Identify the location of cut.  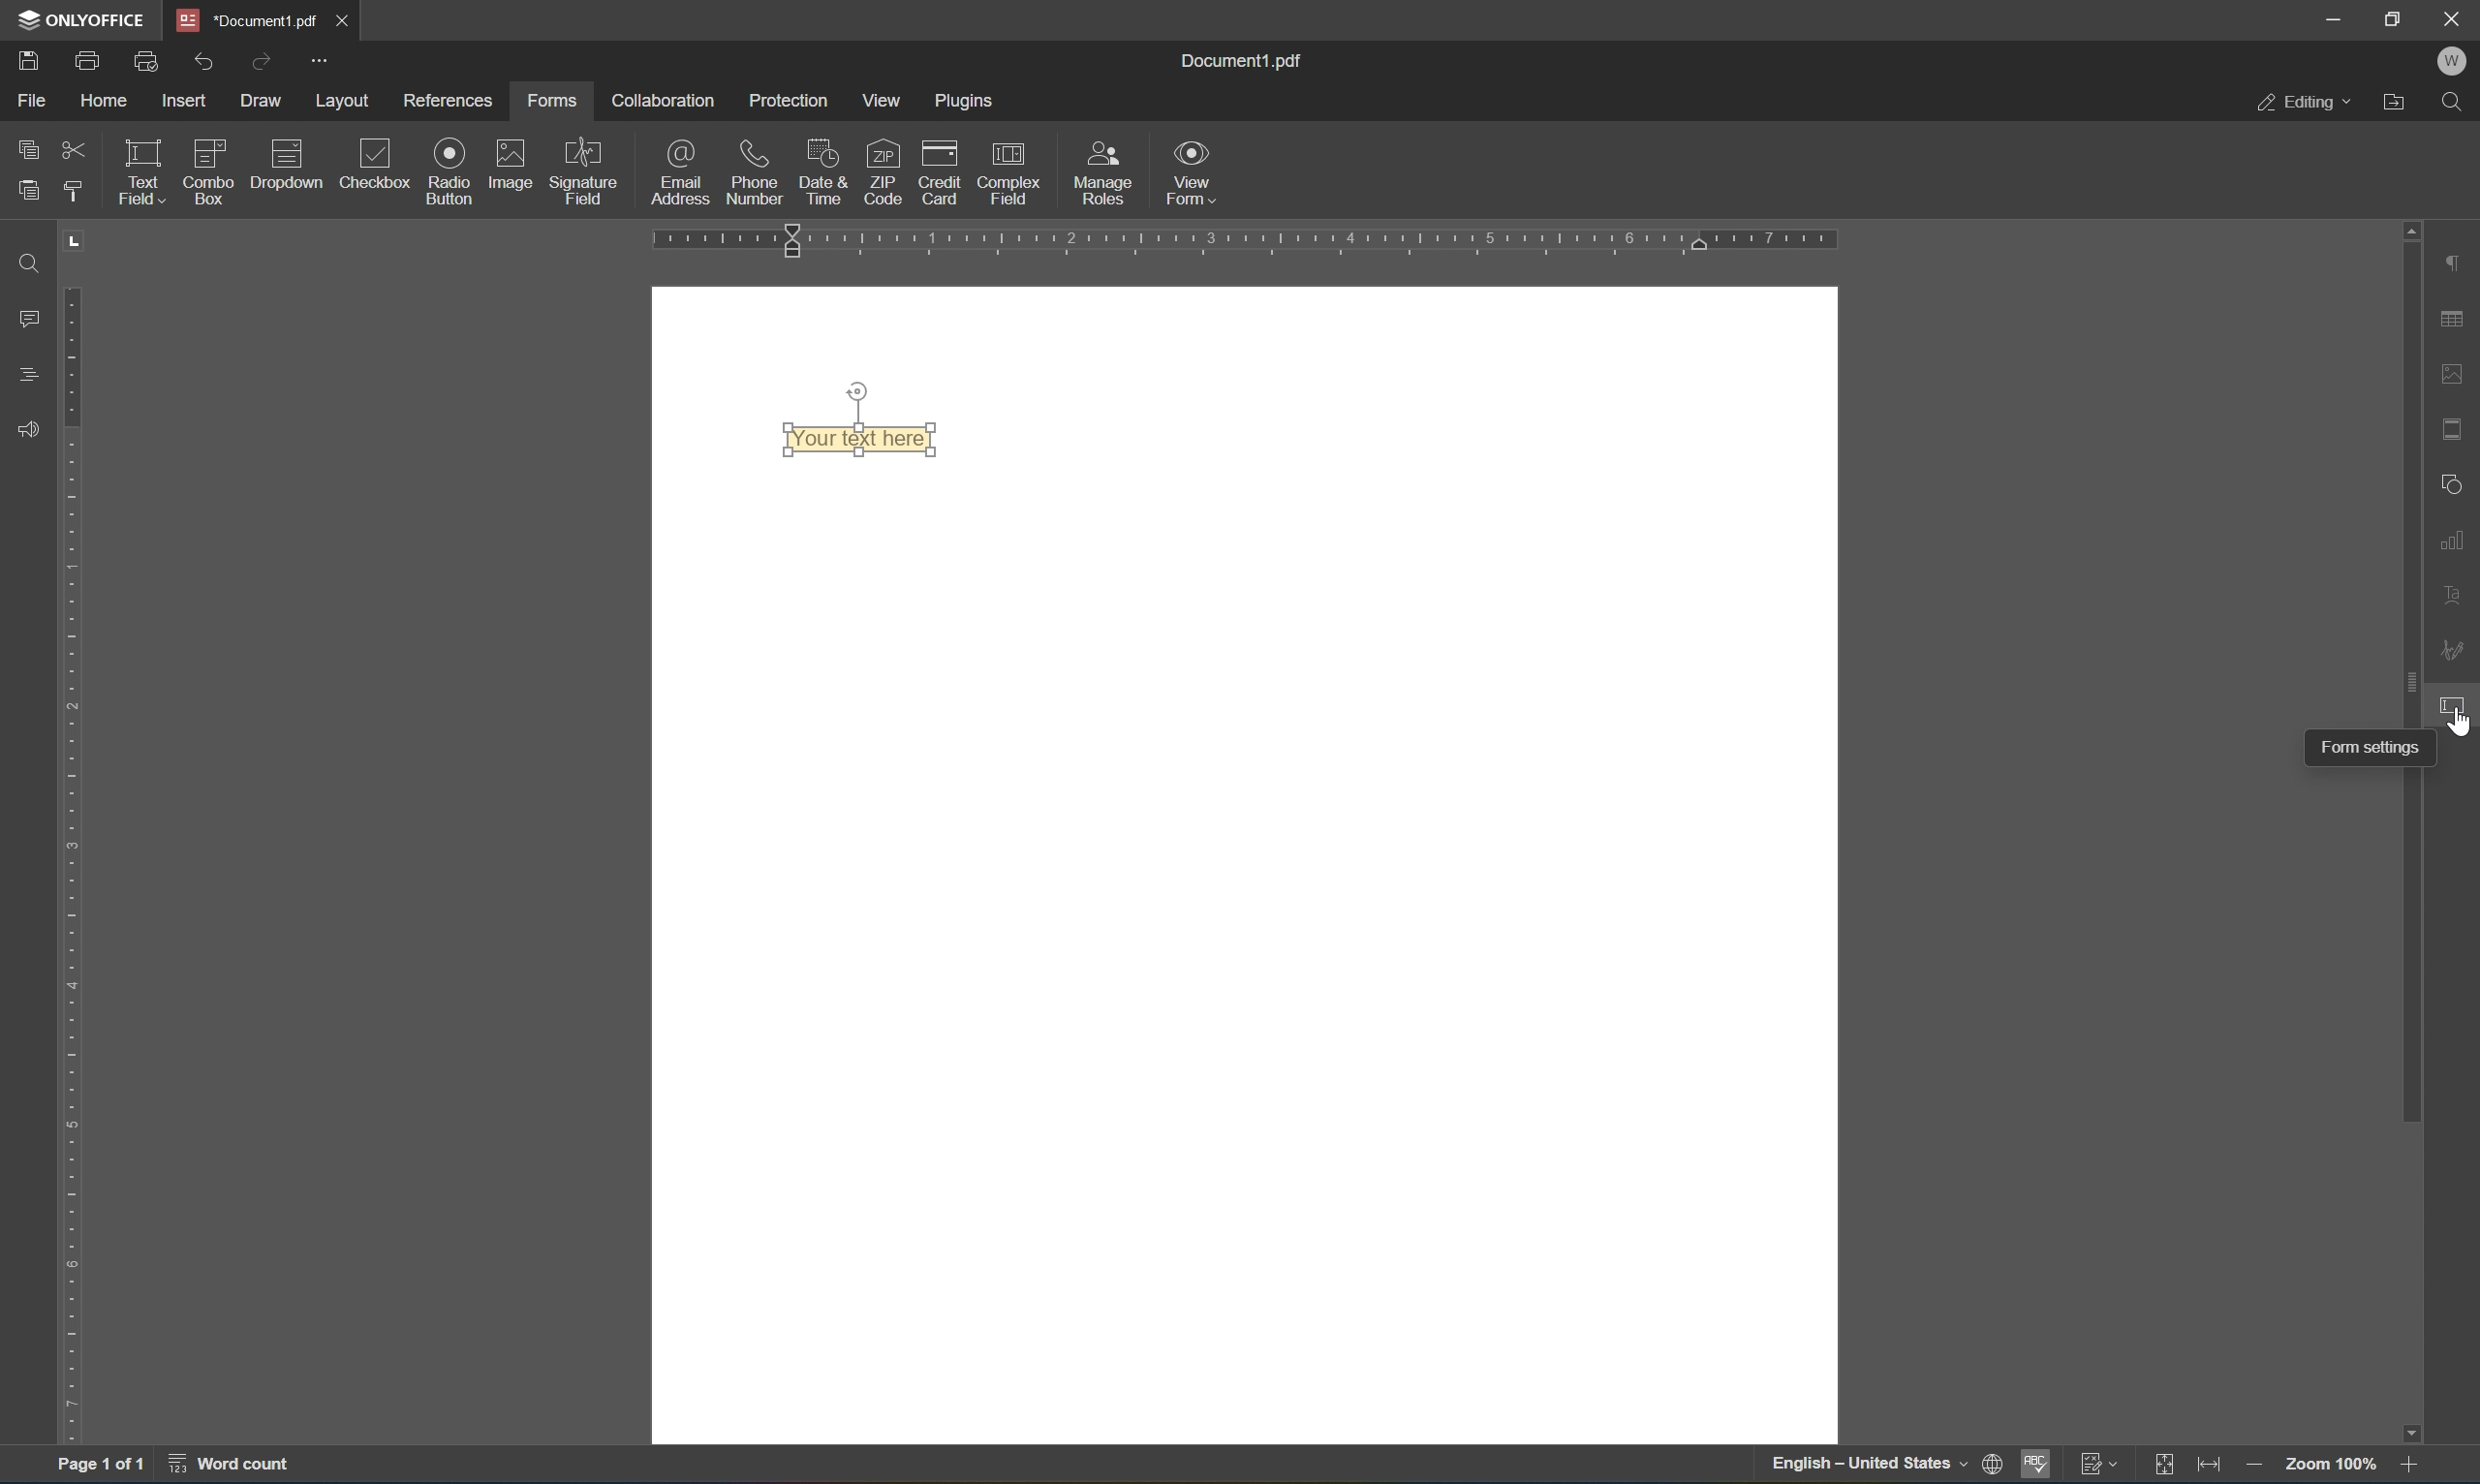
(72, 147).